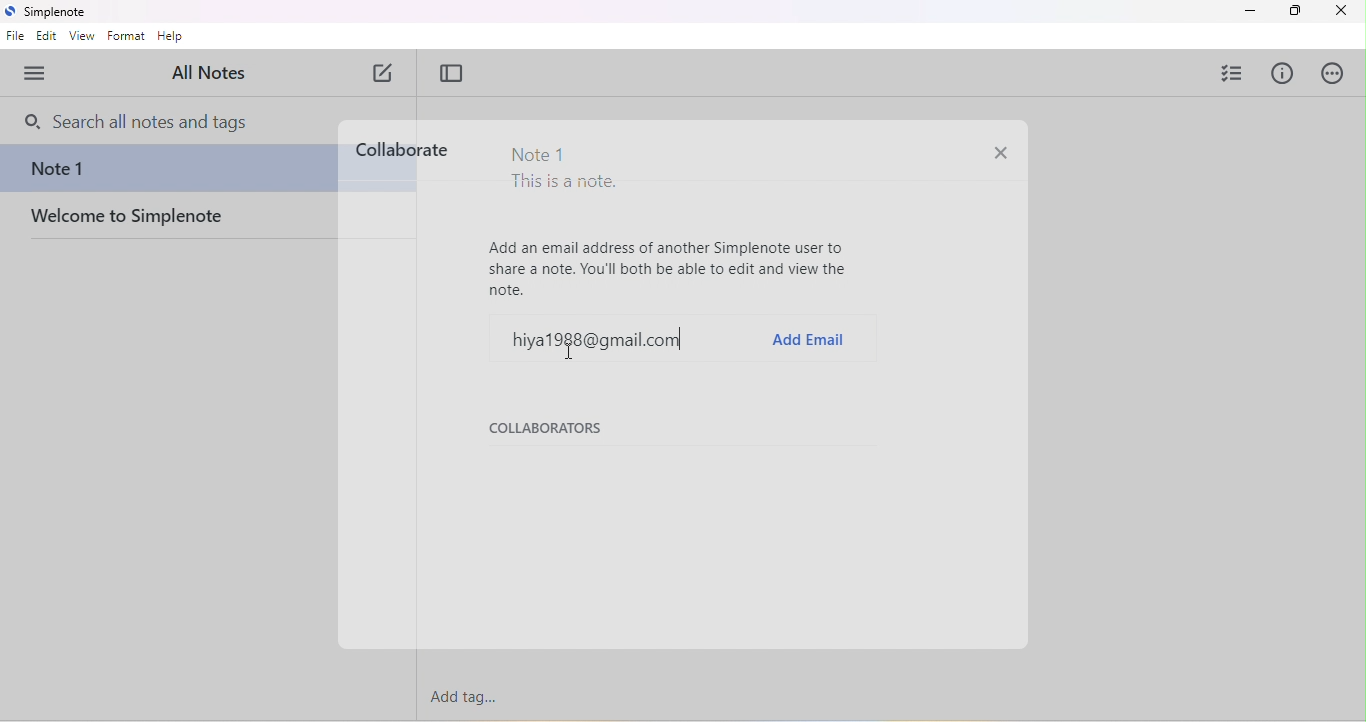  I want to click on file, so click(15, 37).